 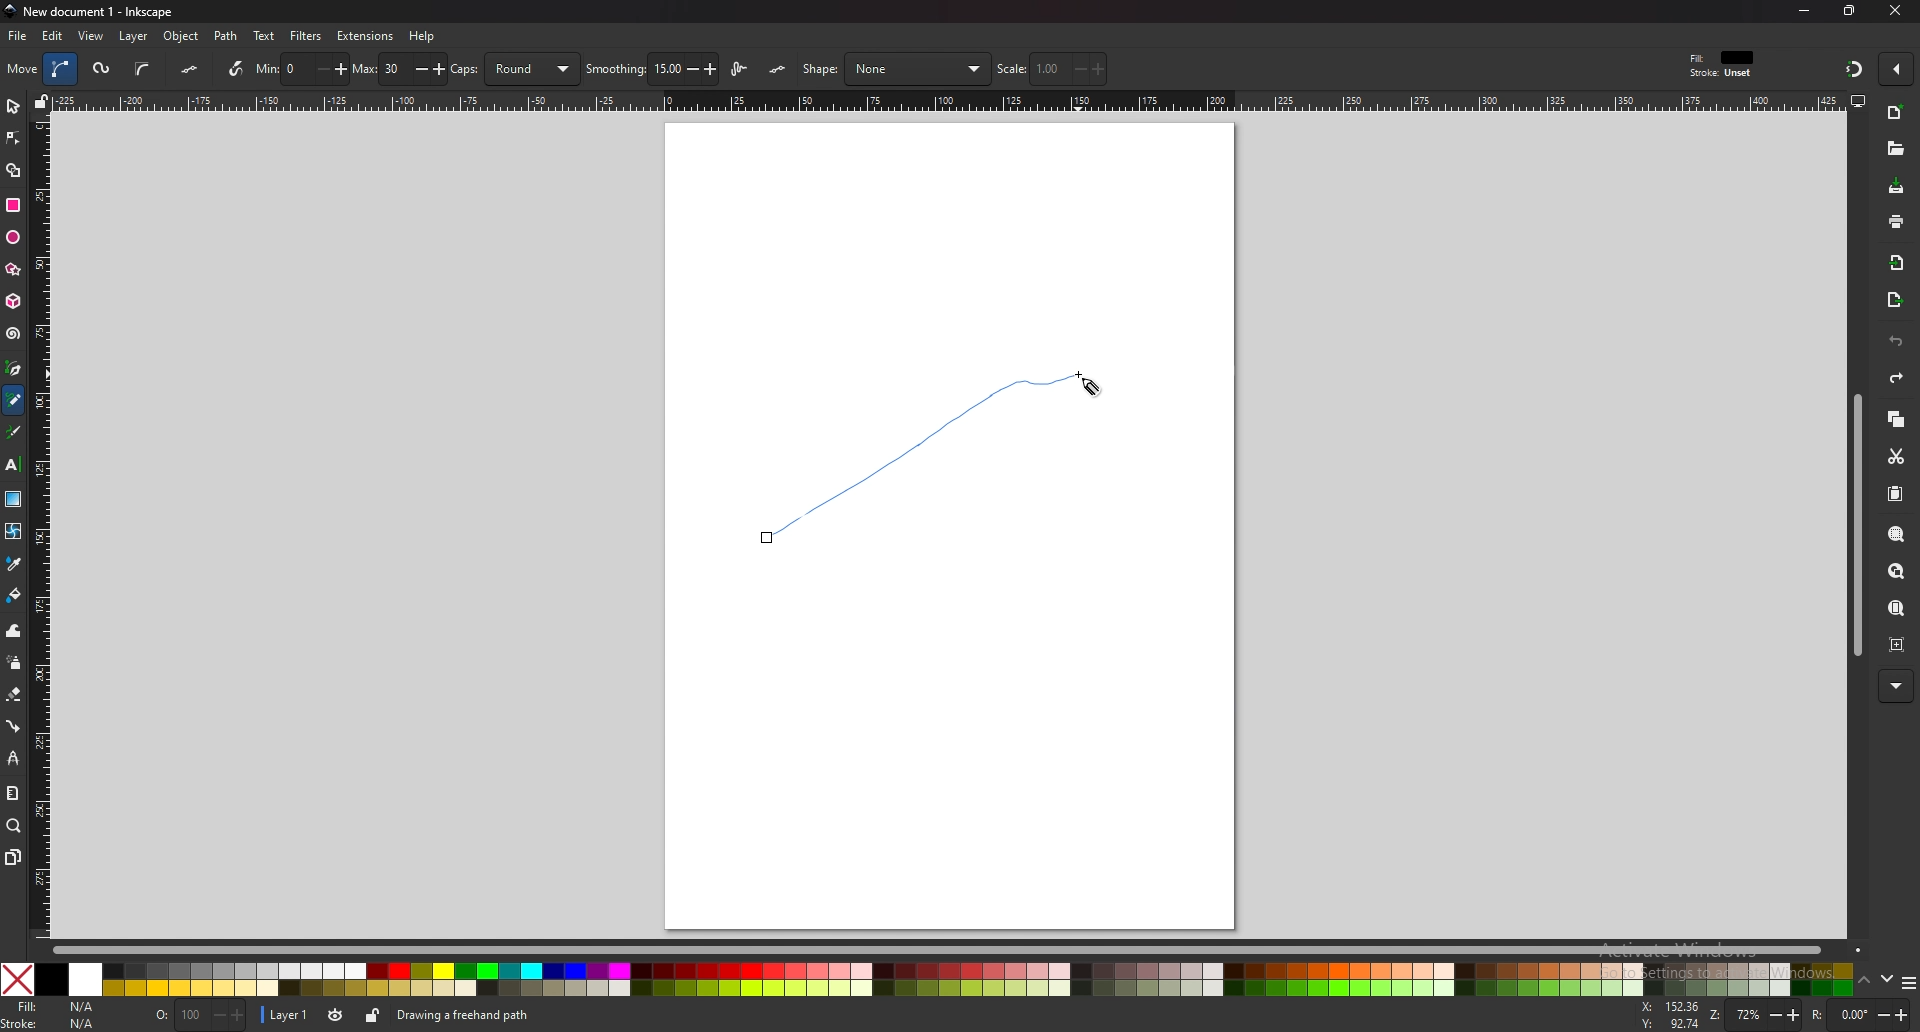 What do you see at coordinates (1895, 494) in the screenshot?
I see `paste` at bounding box center [1895, 494].